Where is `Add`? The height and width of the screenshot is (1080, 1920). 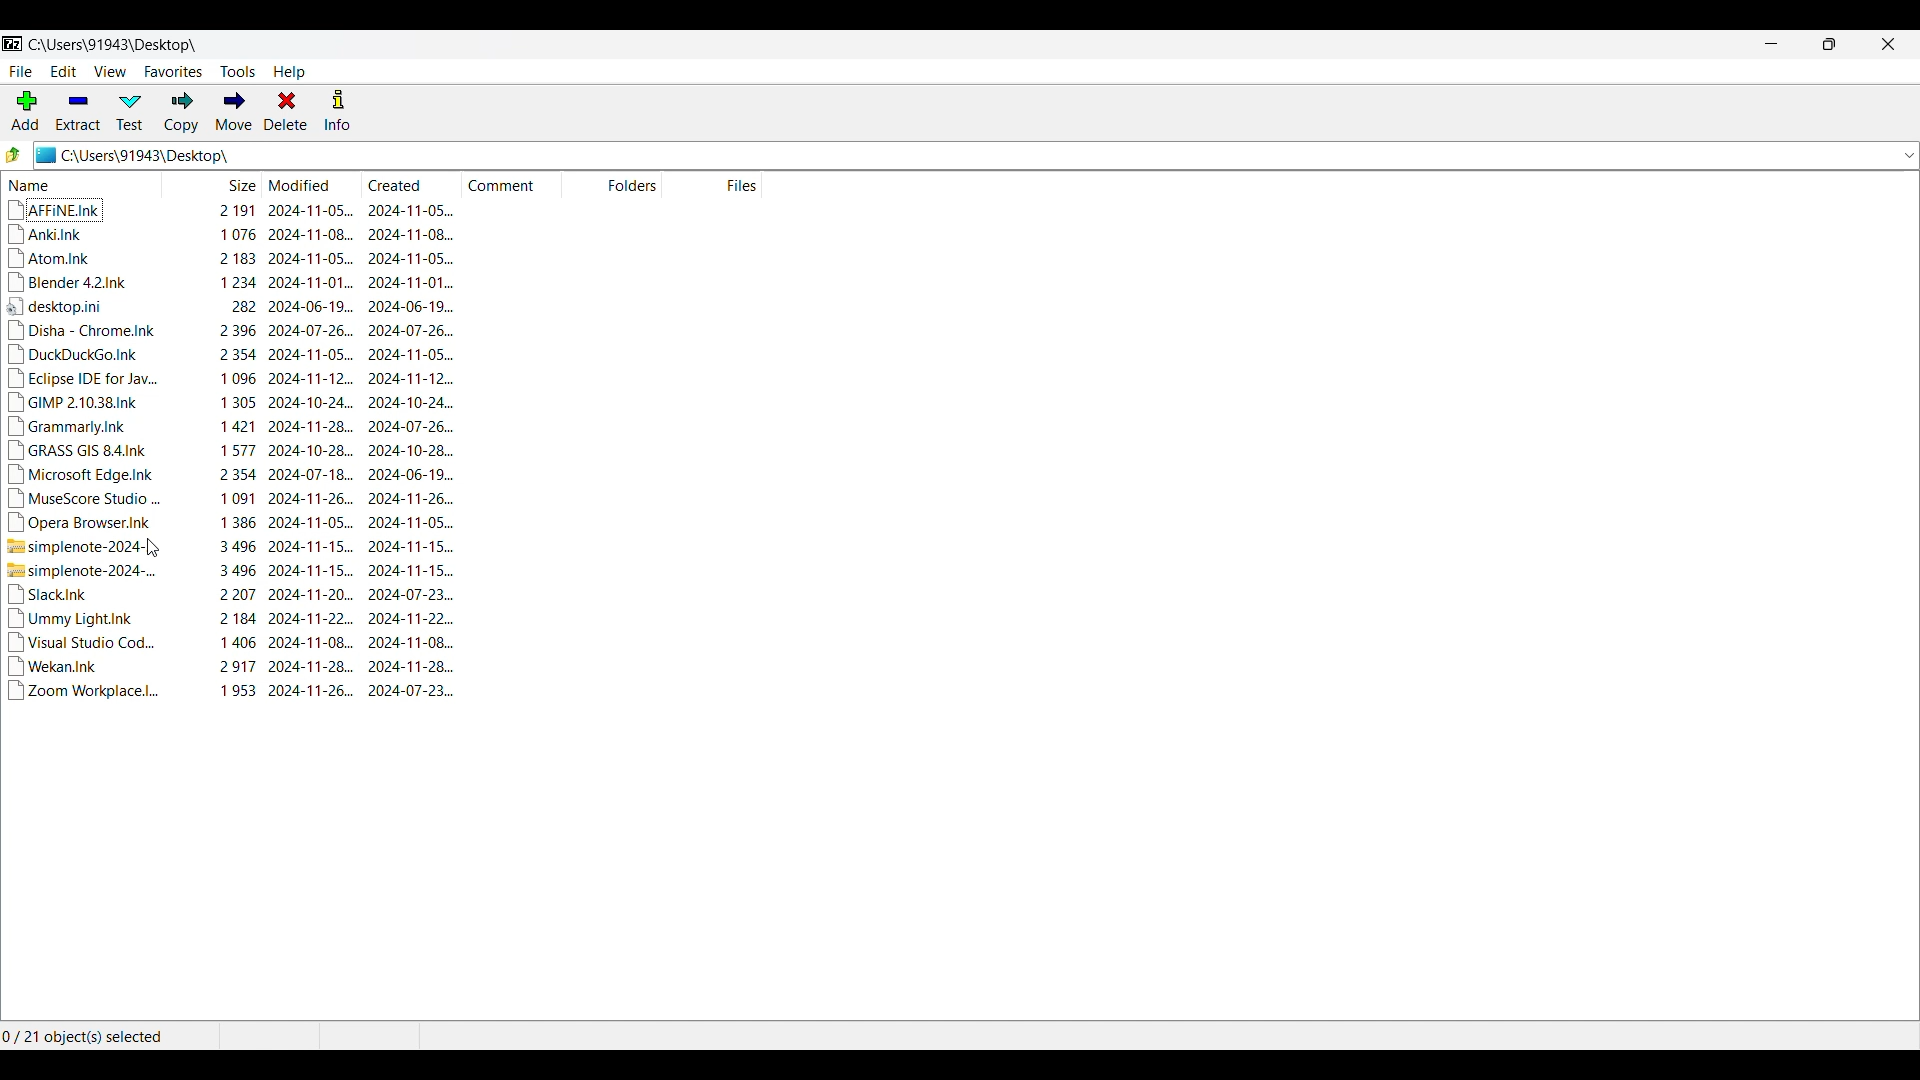 Add is located at coordinates (26, 110).